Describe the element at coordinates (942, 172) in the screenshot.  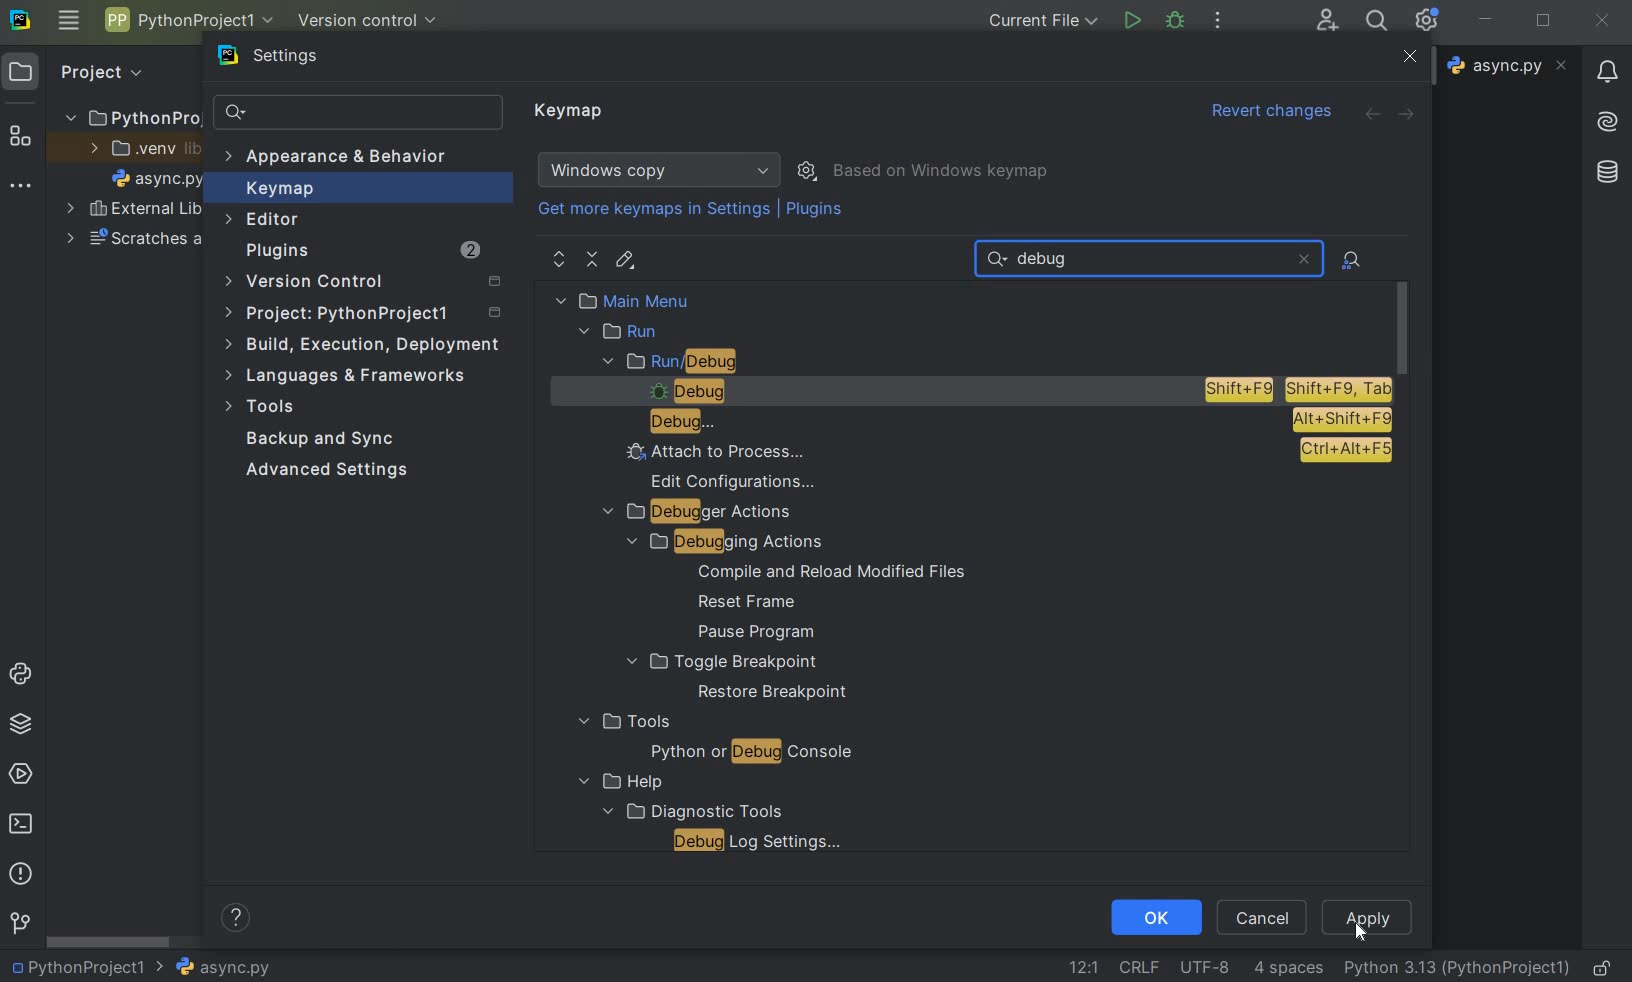
I see `based on windows keymap` at that location.